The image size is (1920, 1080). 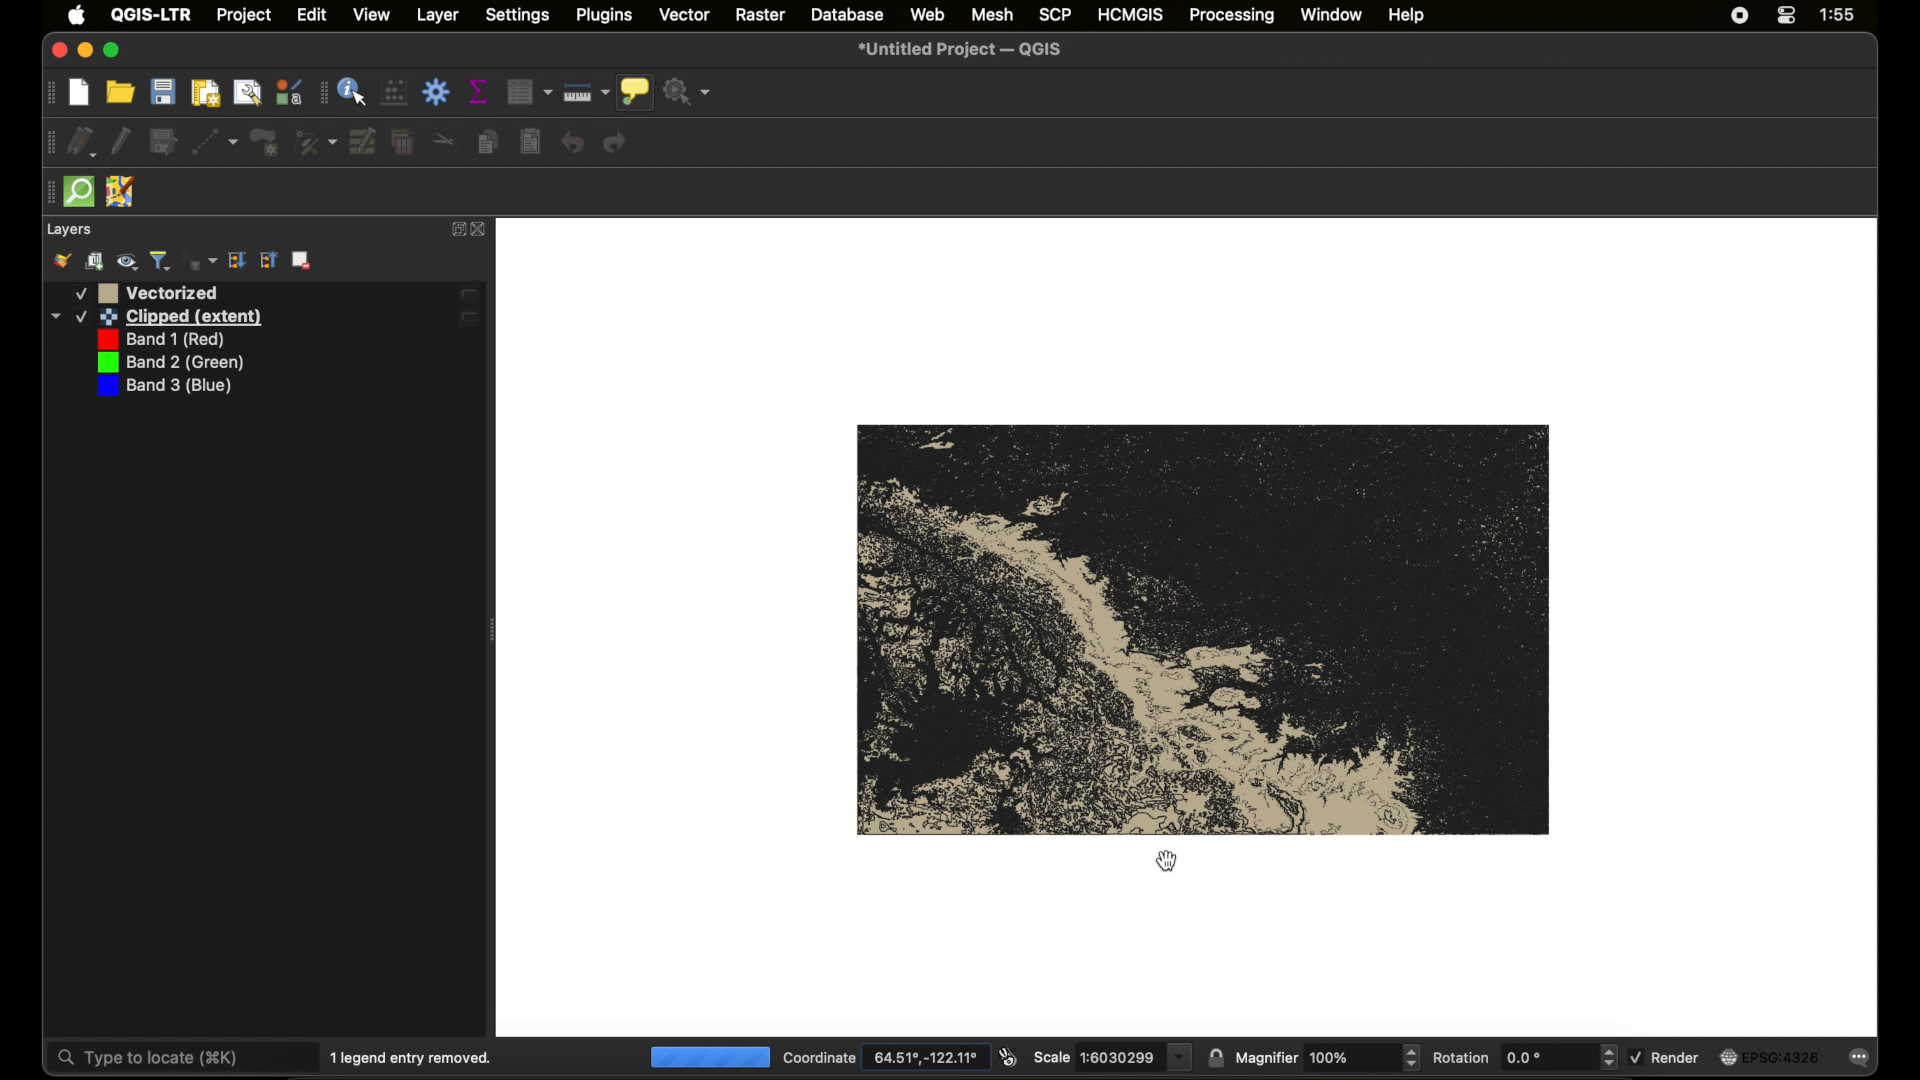 What do you see at coordinates (605, 15) in the screenshot?
I see `plugins` at bounding box center [605, 15].